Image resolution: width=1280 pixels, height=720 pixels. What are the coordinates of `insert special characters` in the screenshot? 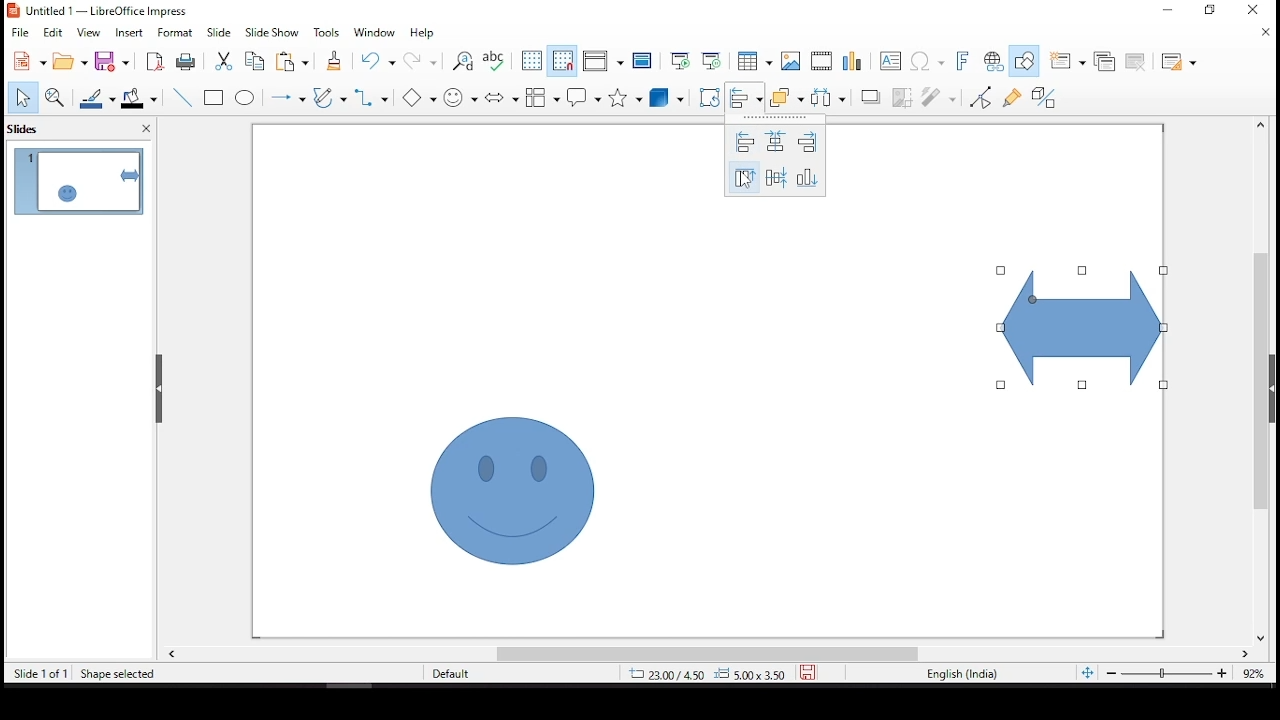 It's located at (929, 62).